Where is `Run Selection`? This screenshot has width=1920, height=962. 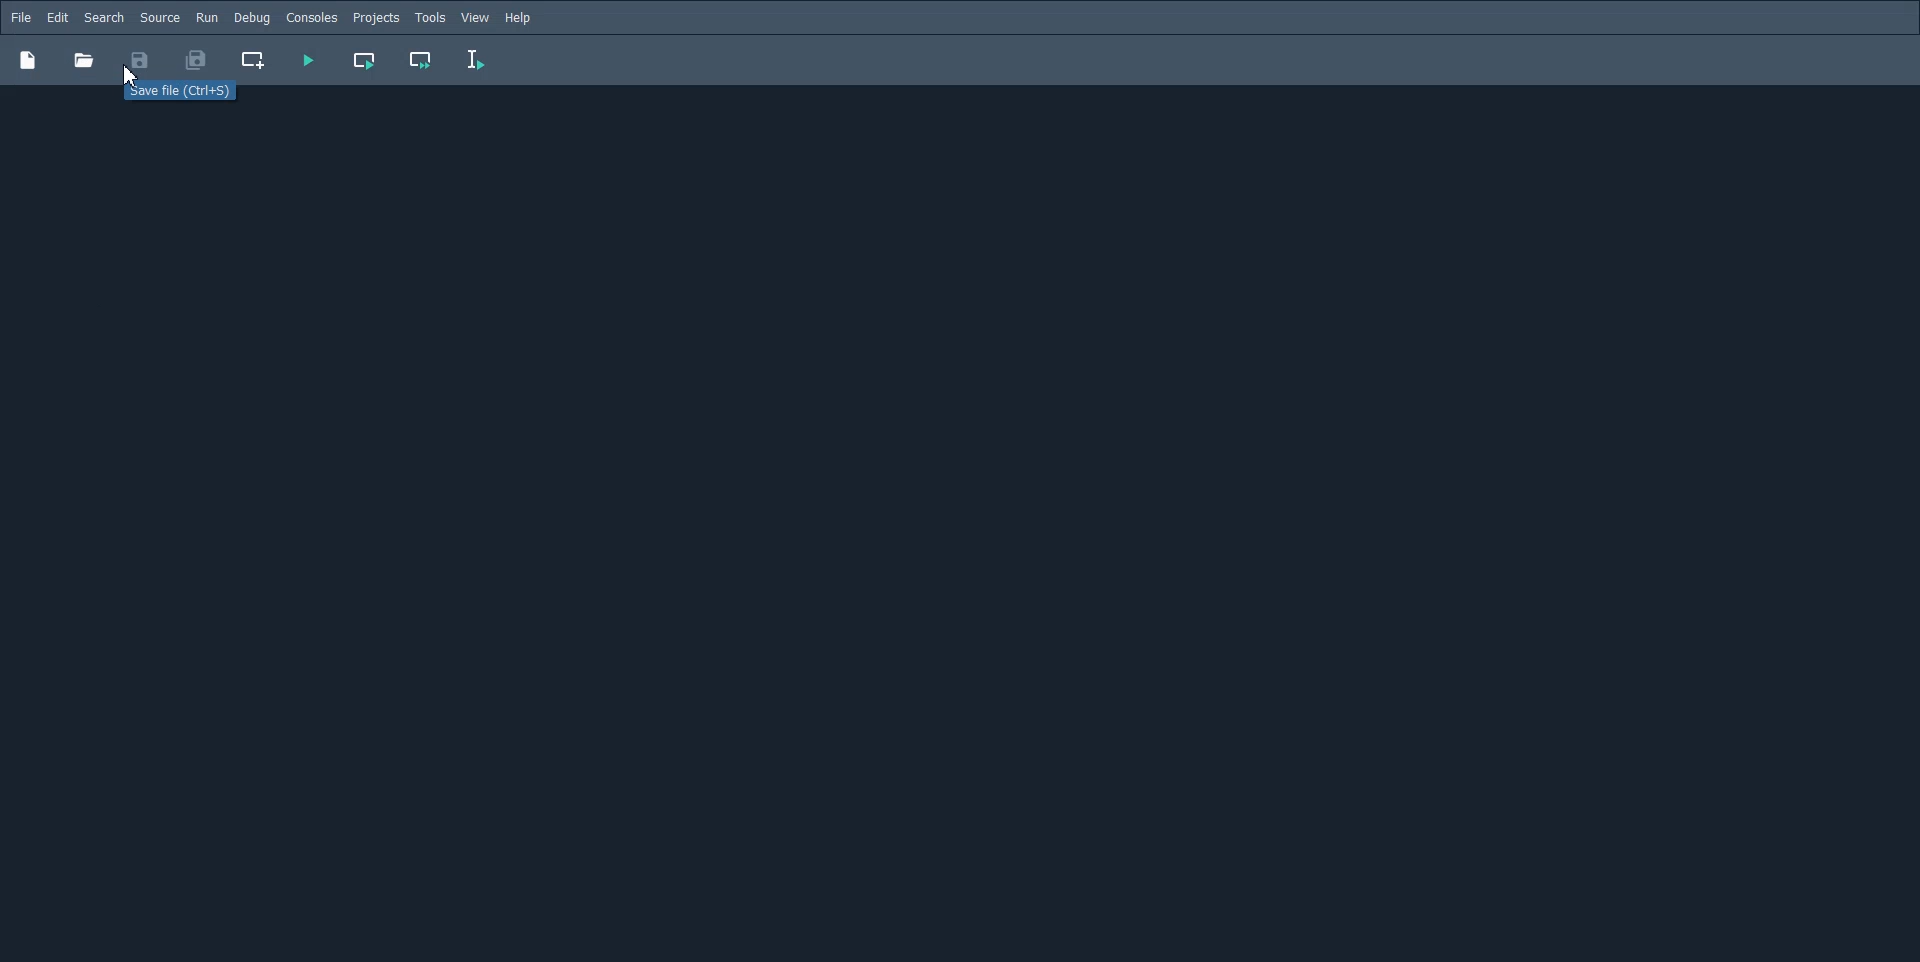 Run Selection is located at coordinates (476, 60).